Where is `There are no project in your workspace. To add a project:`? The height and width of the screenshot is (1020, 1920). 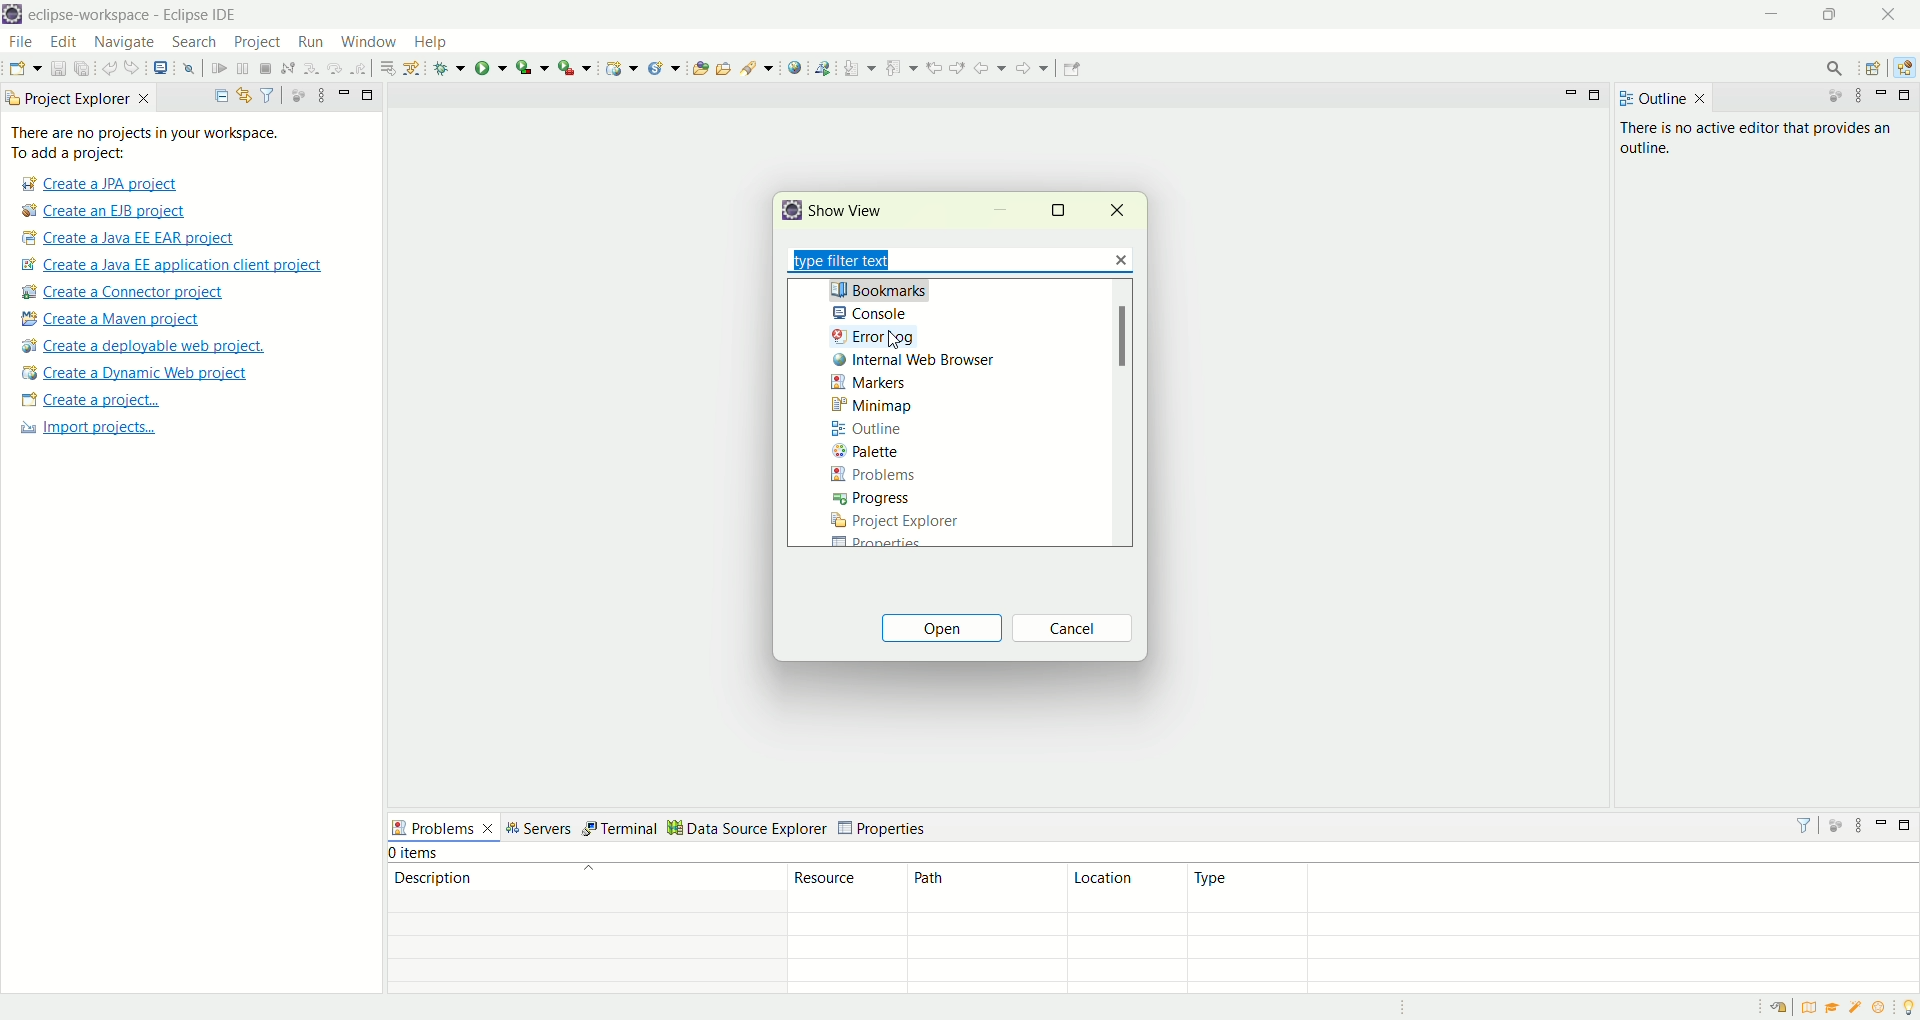 There are no project in your workspace. To add a project: is located at coordinates (169, 143).